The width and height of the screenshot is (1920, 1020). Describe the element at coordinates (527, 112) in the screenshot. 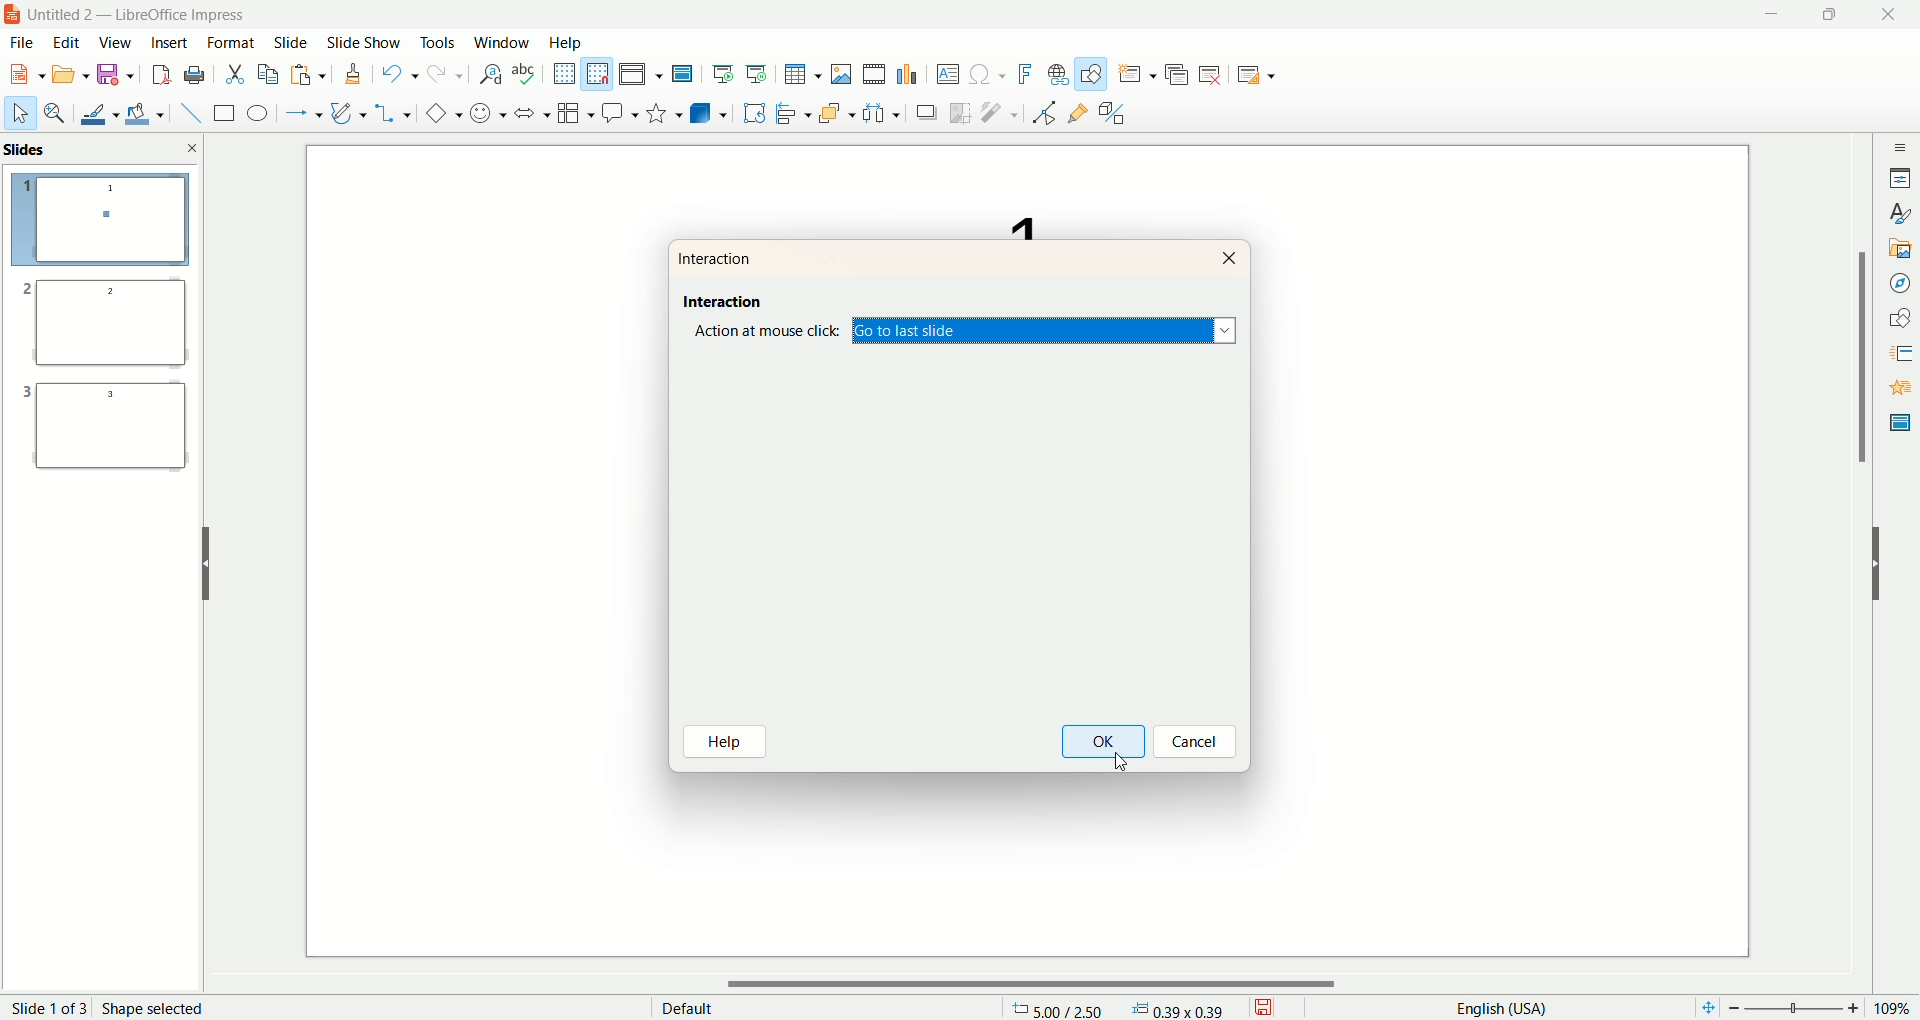

I see `block arrow` at that location.